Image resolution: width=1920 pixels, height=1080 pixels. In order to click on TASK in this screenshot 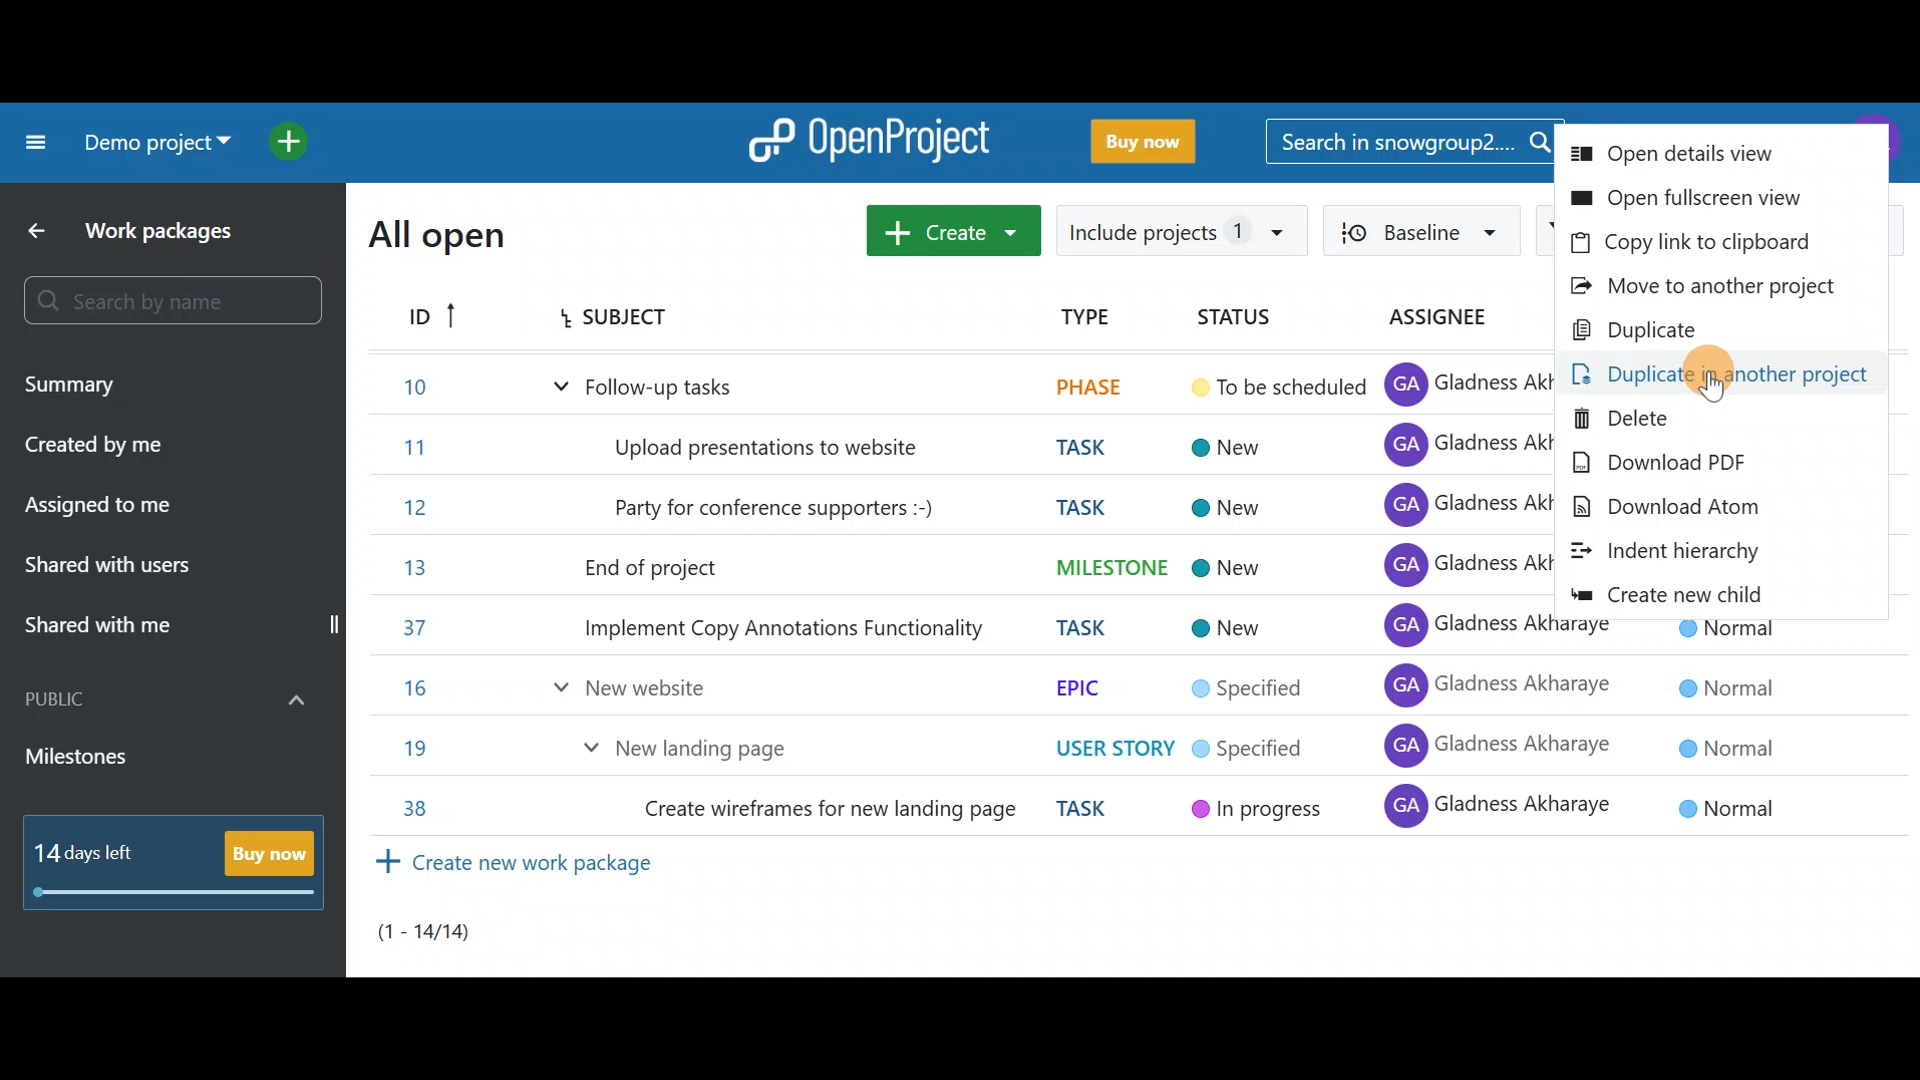, I will do `click(1092, 626)`.